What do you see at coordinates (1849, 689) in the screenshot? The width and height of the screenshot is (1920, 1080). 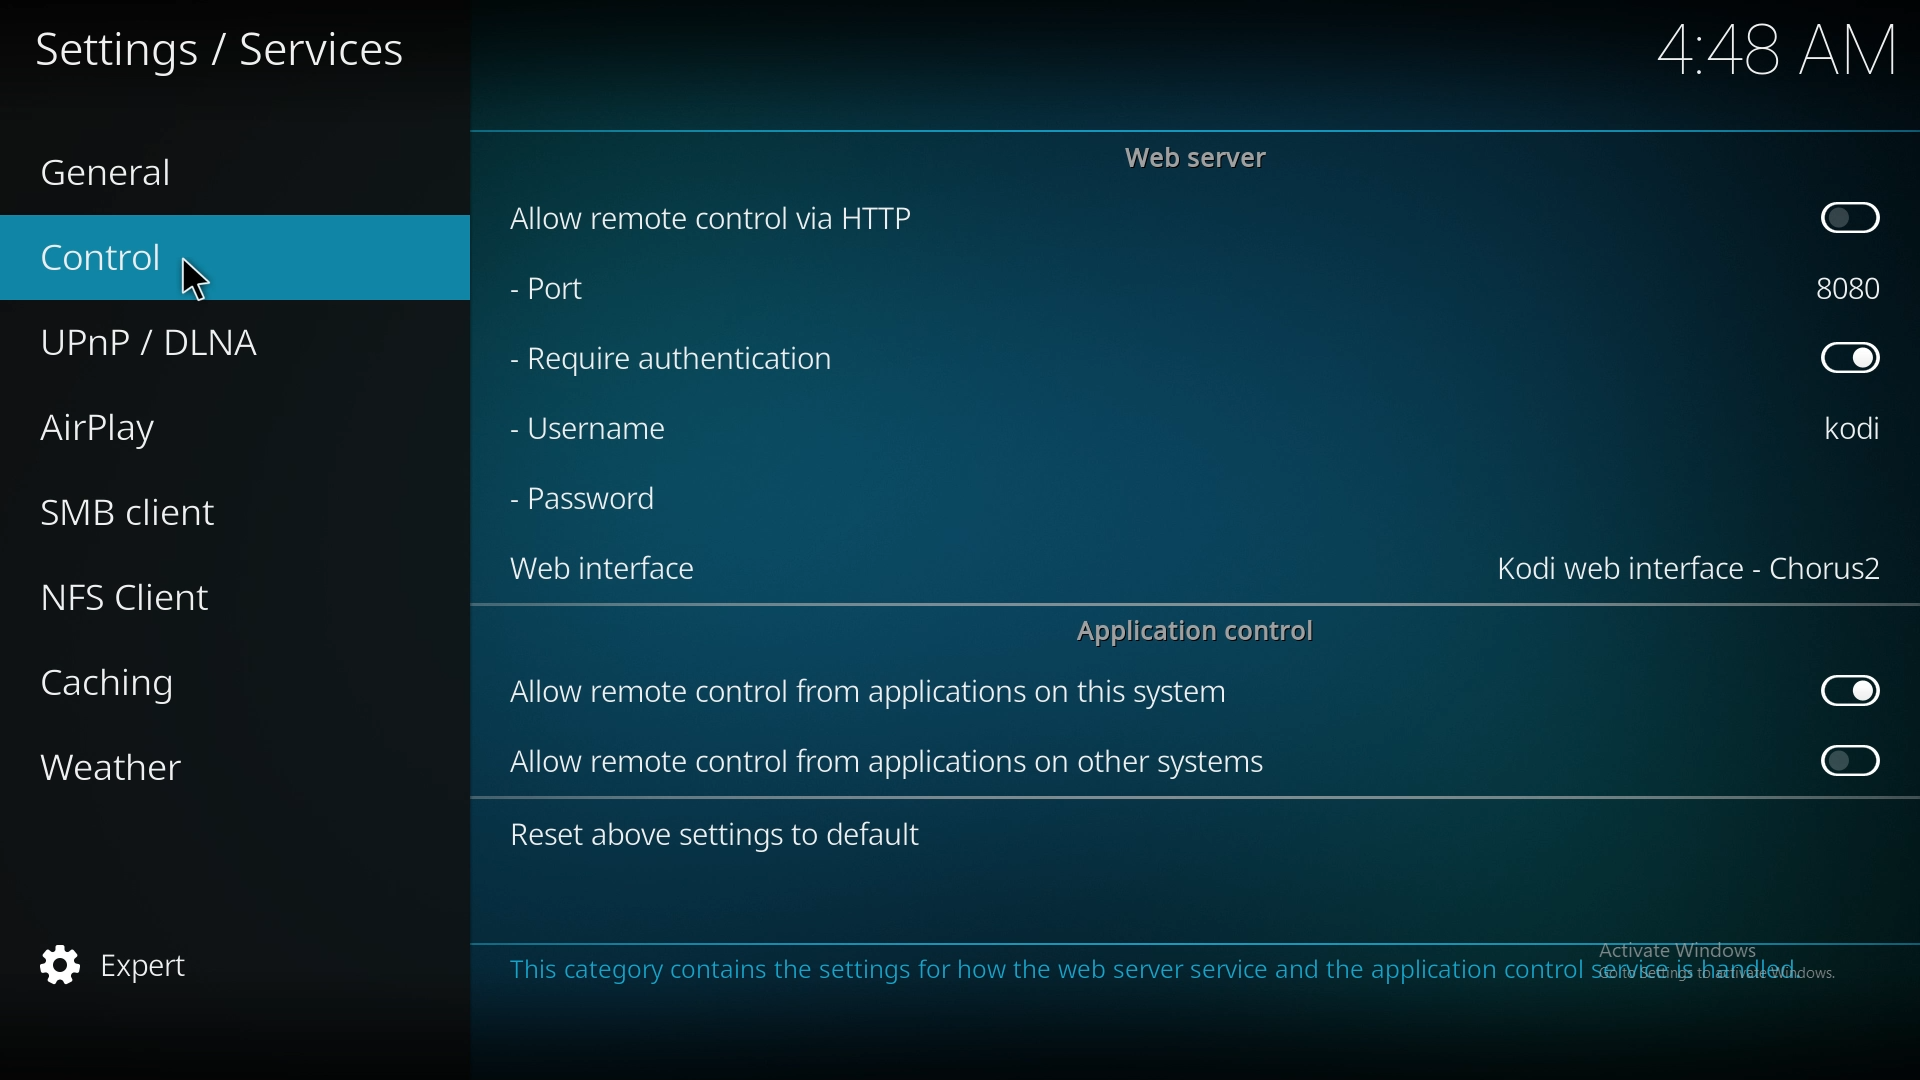 I see `off` at bounding box center [1849, 689].